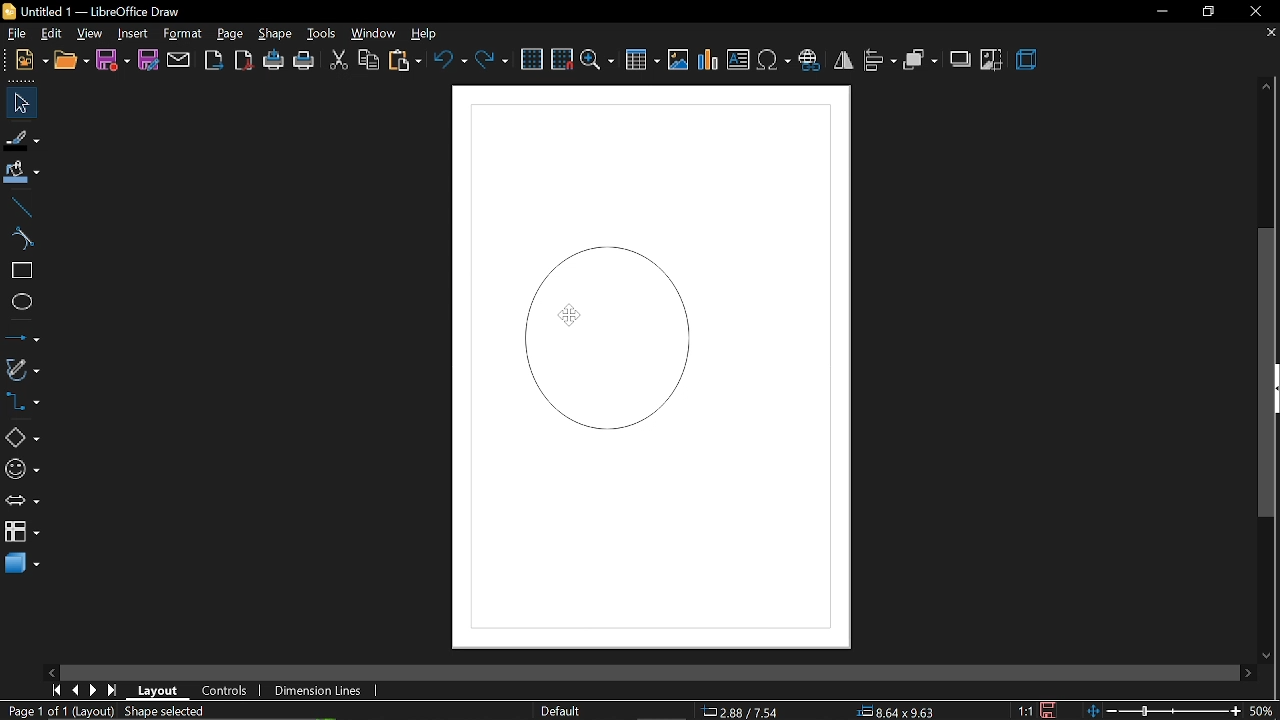 The height and width of the screenshot is (720, 1280). Describe the element at coordinates (961, 59) in the screenshot. I see `shadow` at that location.